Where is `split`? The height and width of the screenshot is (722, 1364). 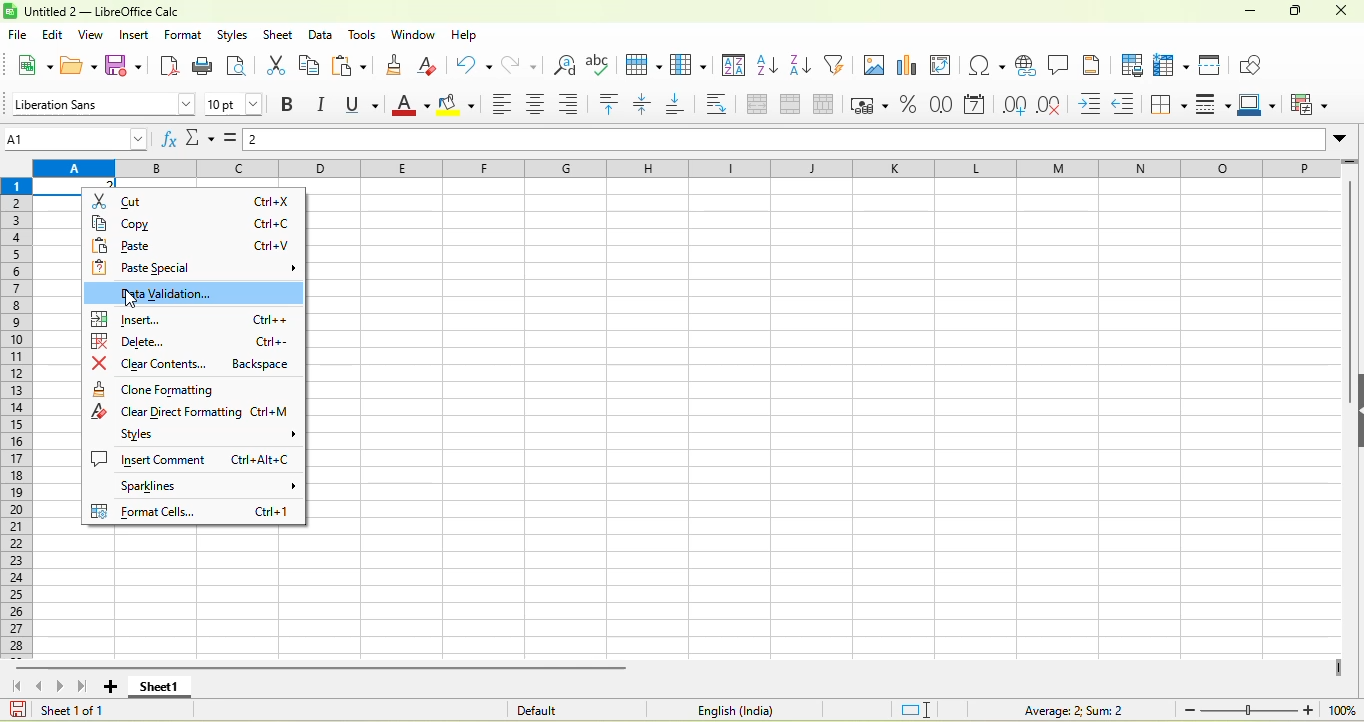 split is located at coordinates (829, 105).